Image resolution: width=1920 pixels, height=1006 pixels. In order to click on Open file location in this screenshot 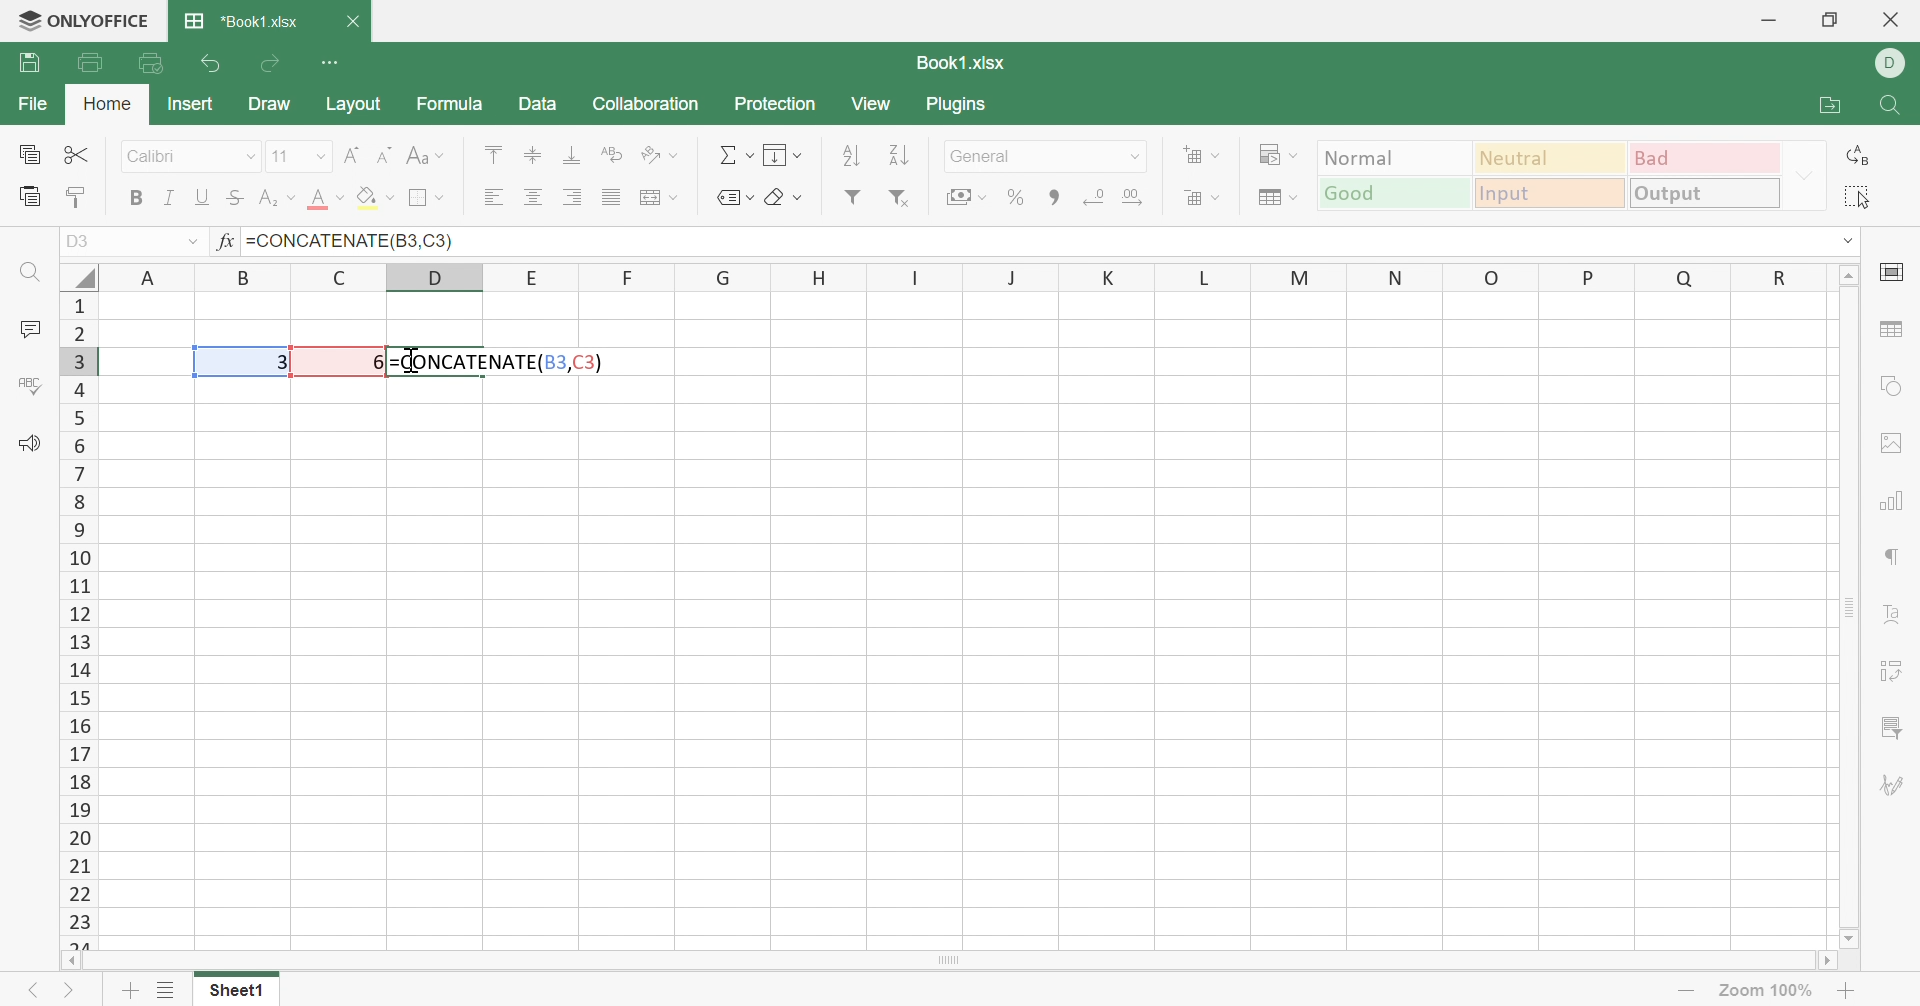, I will do `click(1833, 106)`.